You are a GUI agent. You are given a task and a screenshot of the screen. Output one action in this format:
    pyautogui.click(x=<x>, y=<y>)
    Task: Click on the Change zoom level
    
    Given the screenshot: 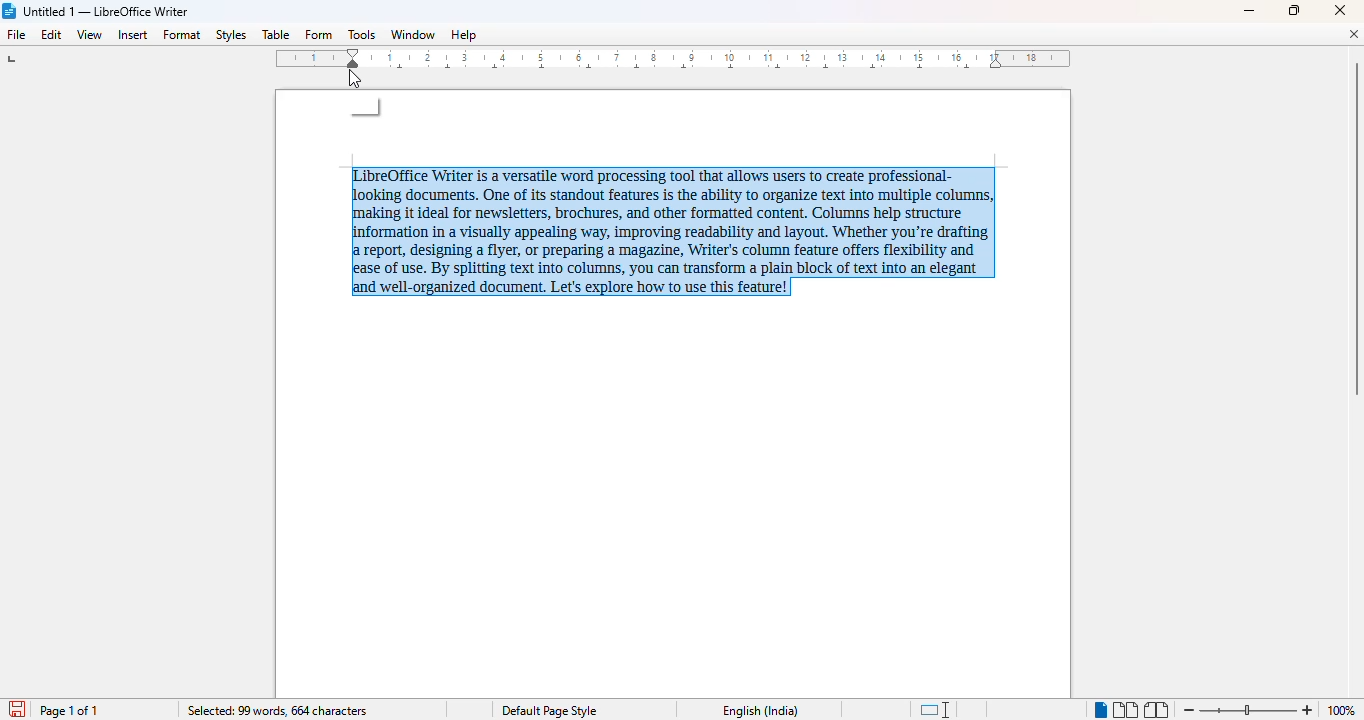 What is the action you would take?
    pyautogui.click(x=1248, y=707)
    